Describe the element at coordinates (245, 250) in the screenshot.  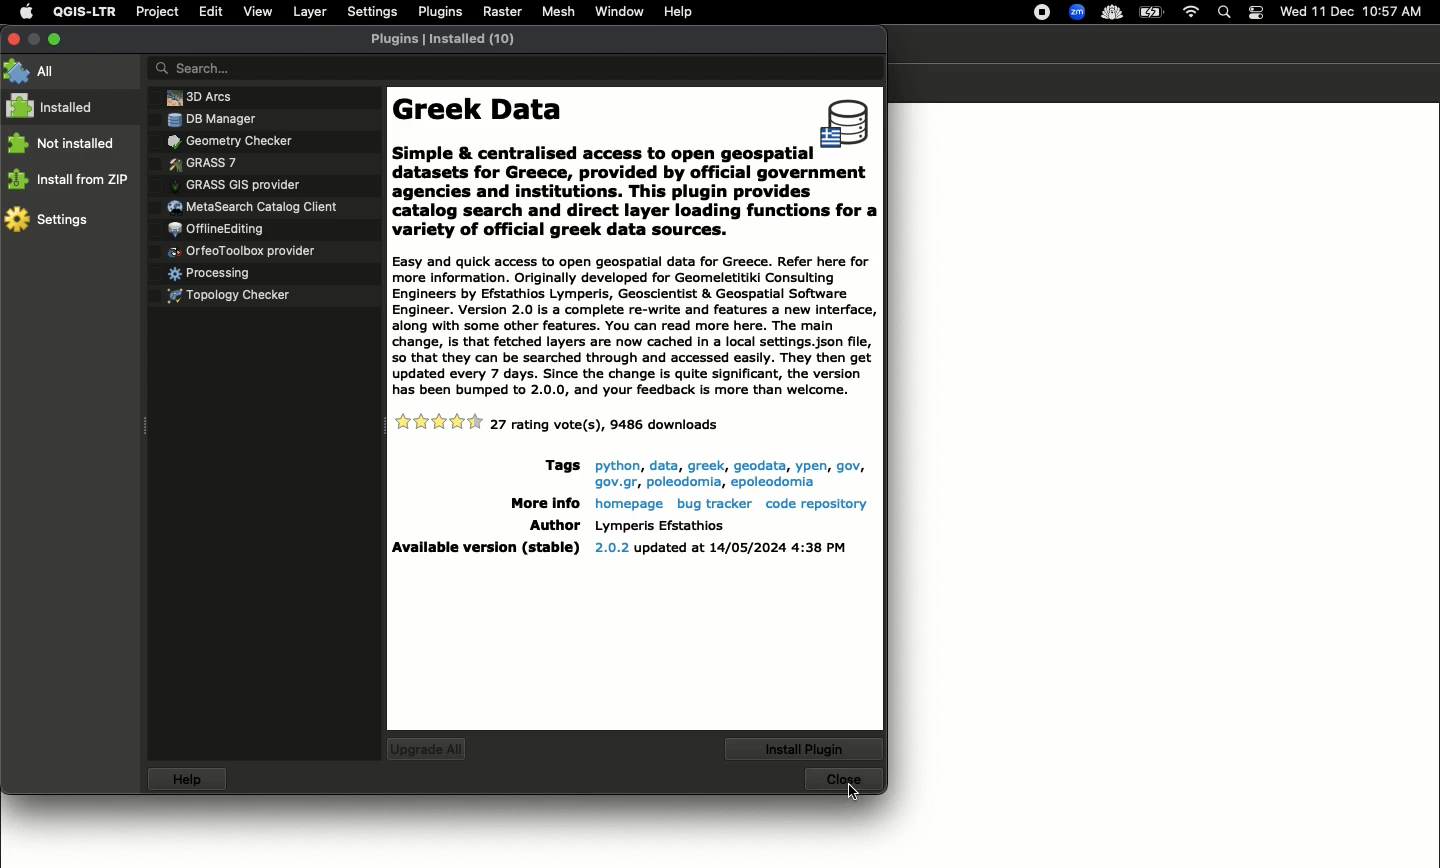
I see `Toolbar provider` at that location.